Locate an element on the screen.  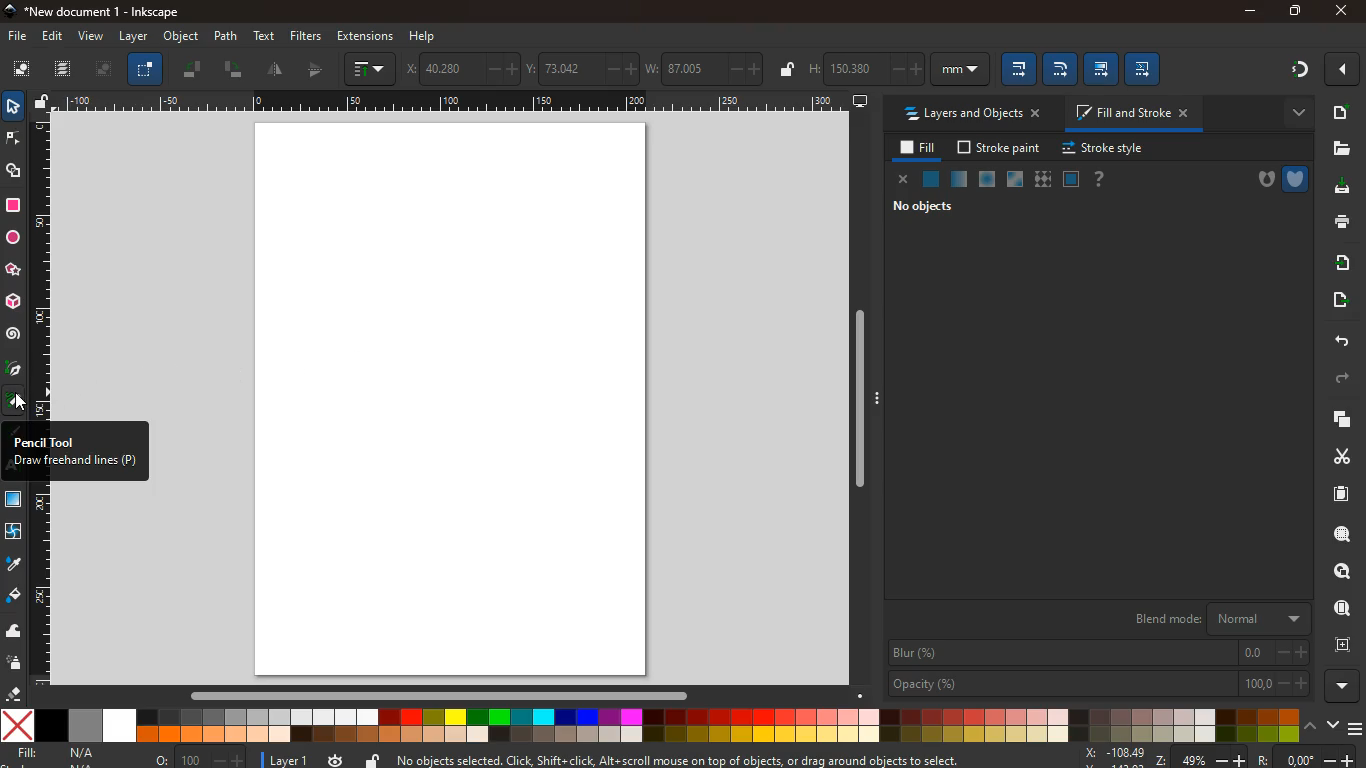
frame is located at coordinates (1340, 643).